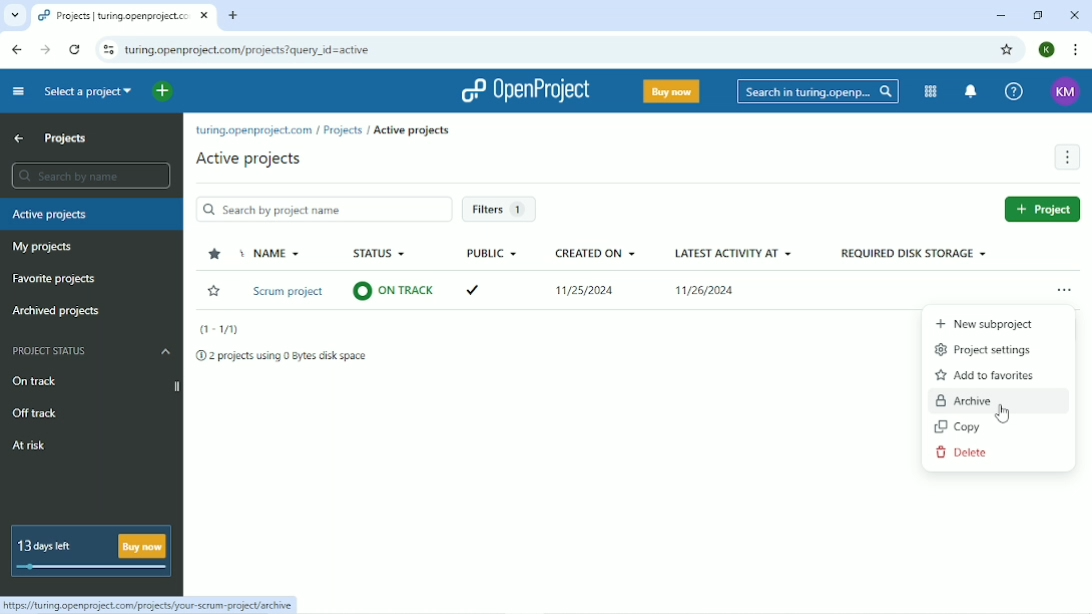  I want to click on other tabs, so click(13, 17).